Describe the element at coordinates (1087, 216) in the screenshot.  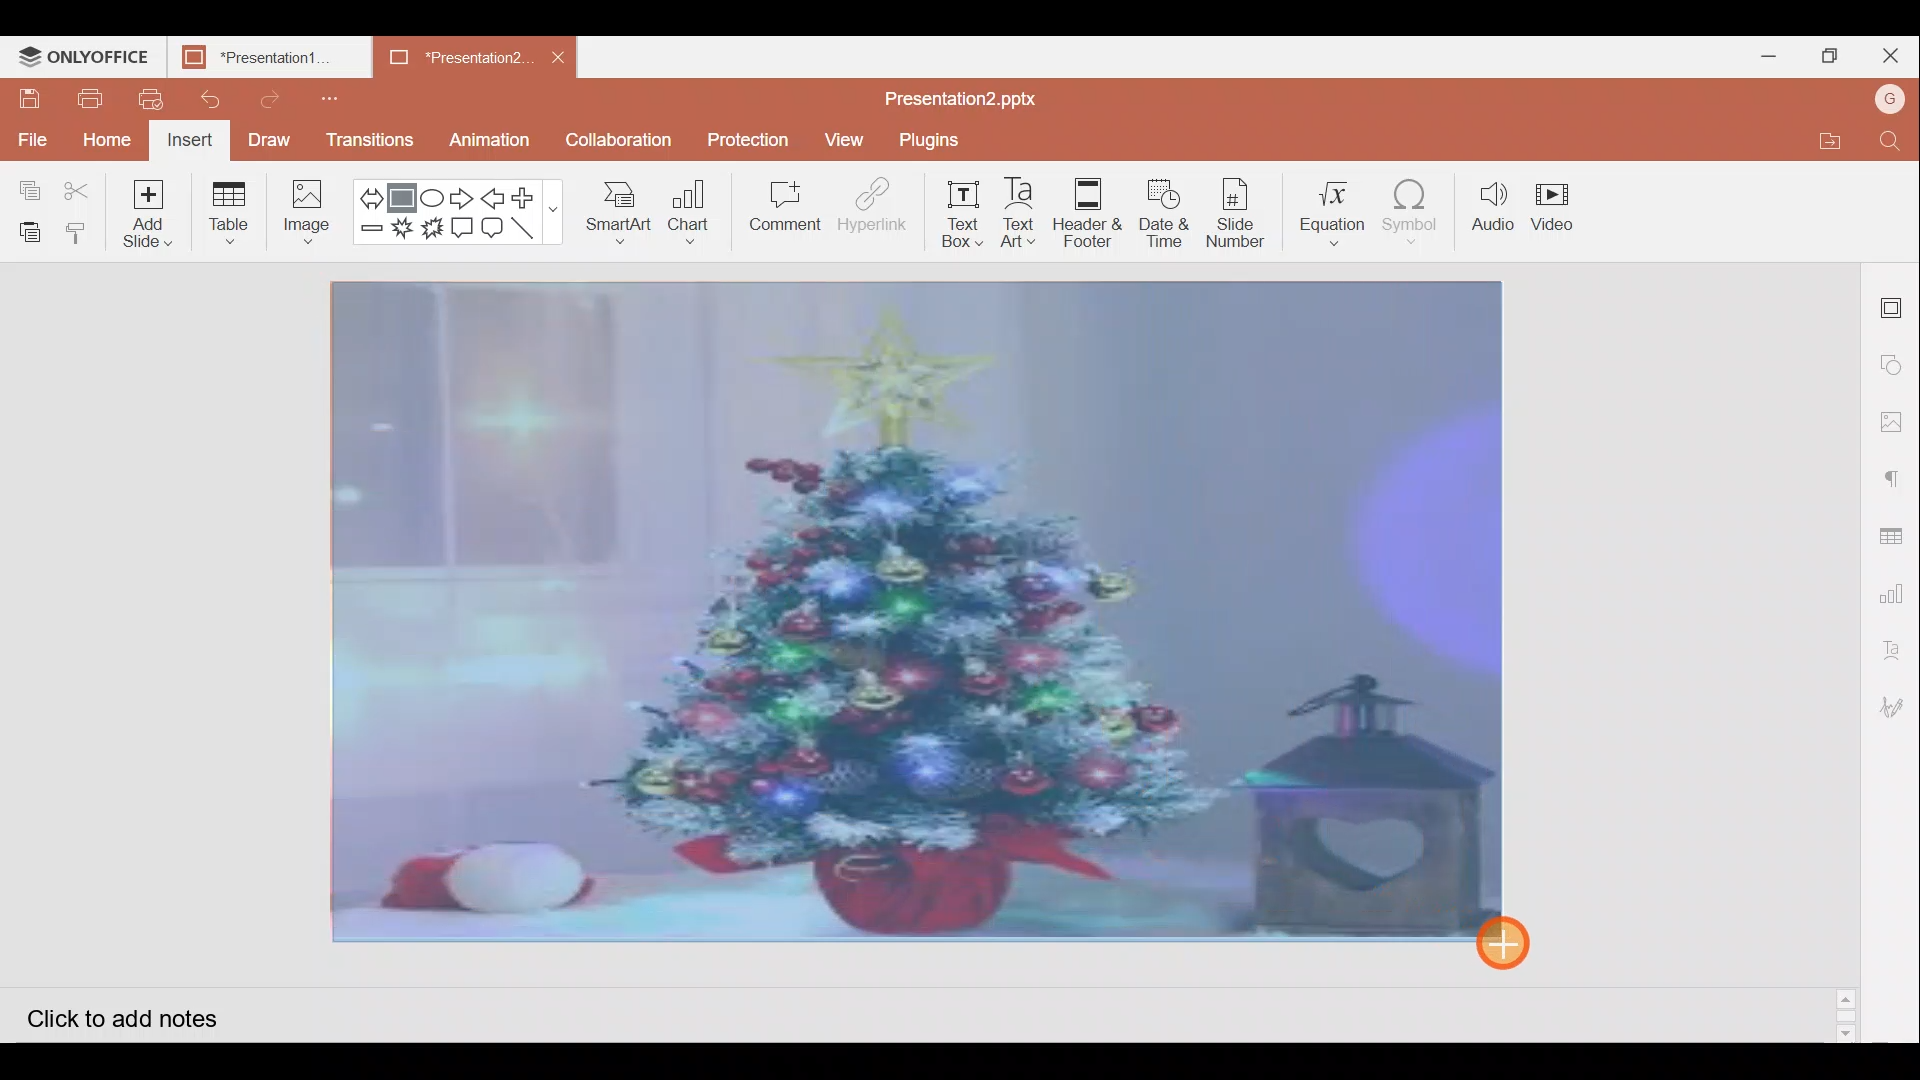
I see `Header & footer` at that location.